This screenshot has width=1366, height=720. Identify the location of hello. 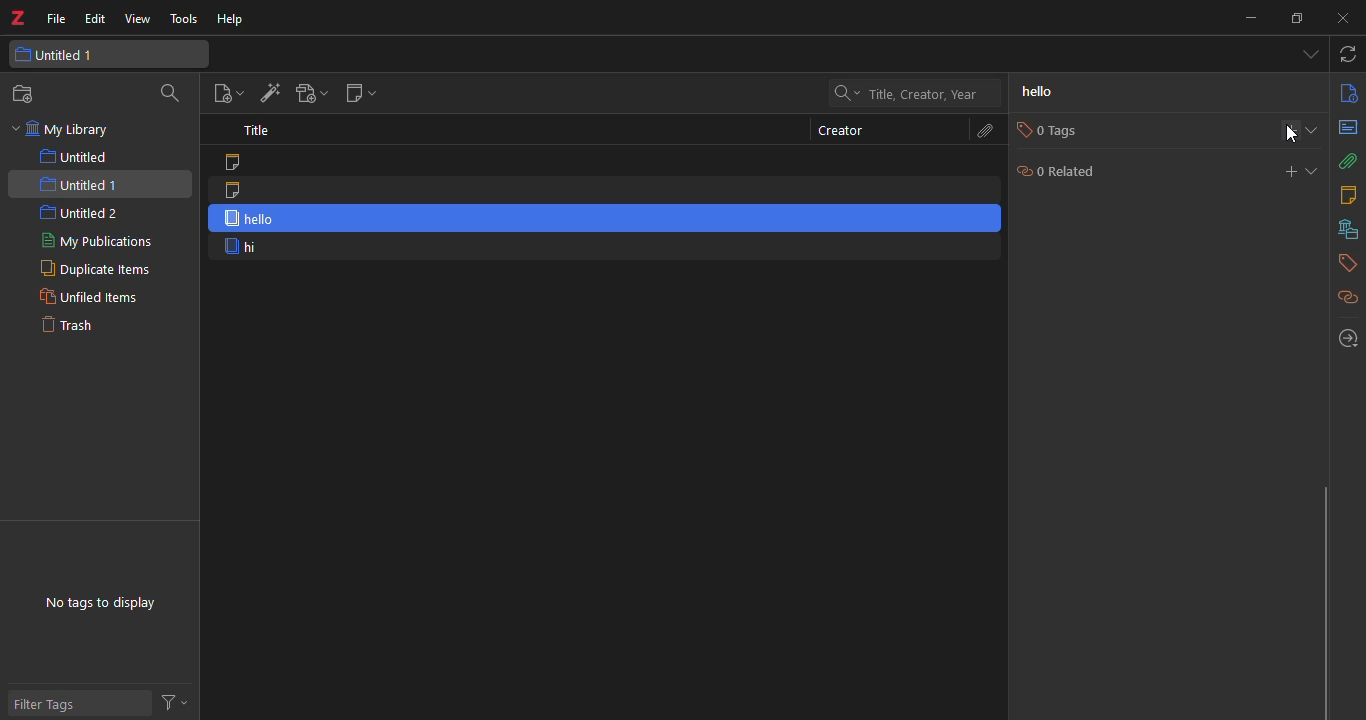
(1047, 94).